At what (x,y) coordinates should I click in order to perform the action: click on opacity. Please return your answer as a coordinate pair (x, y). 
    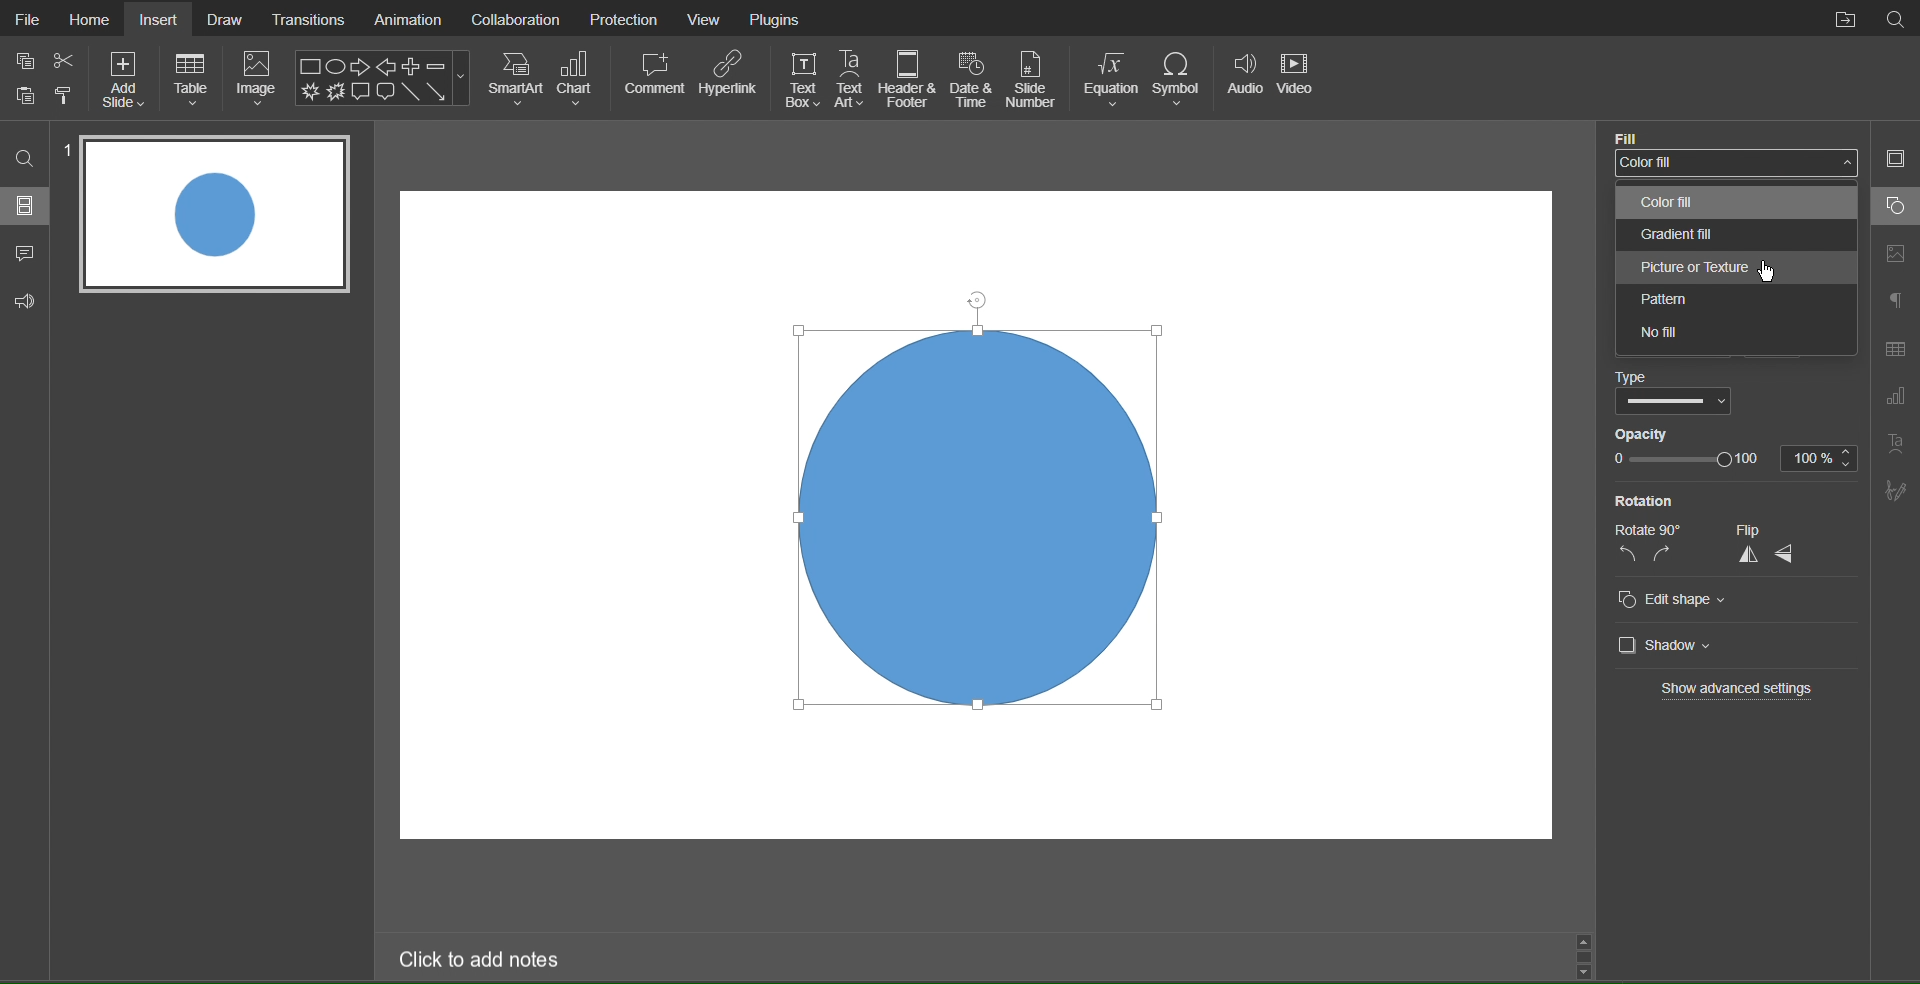
    Looking at the image, I should click on (1650, 434).